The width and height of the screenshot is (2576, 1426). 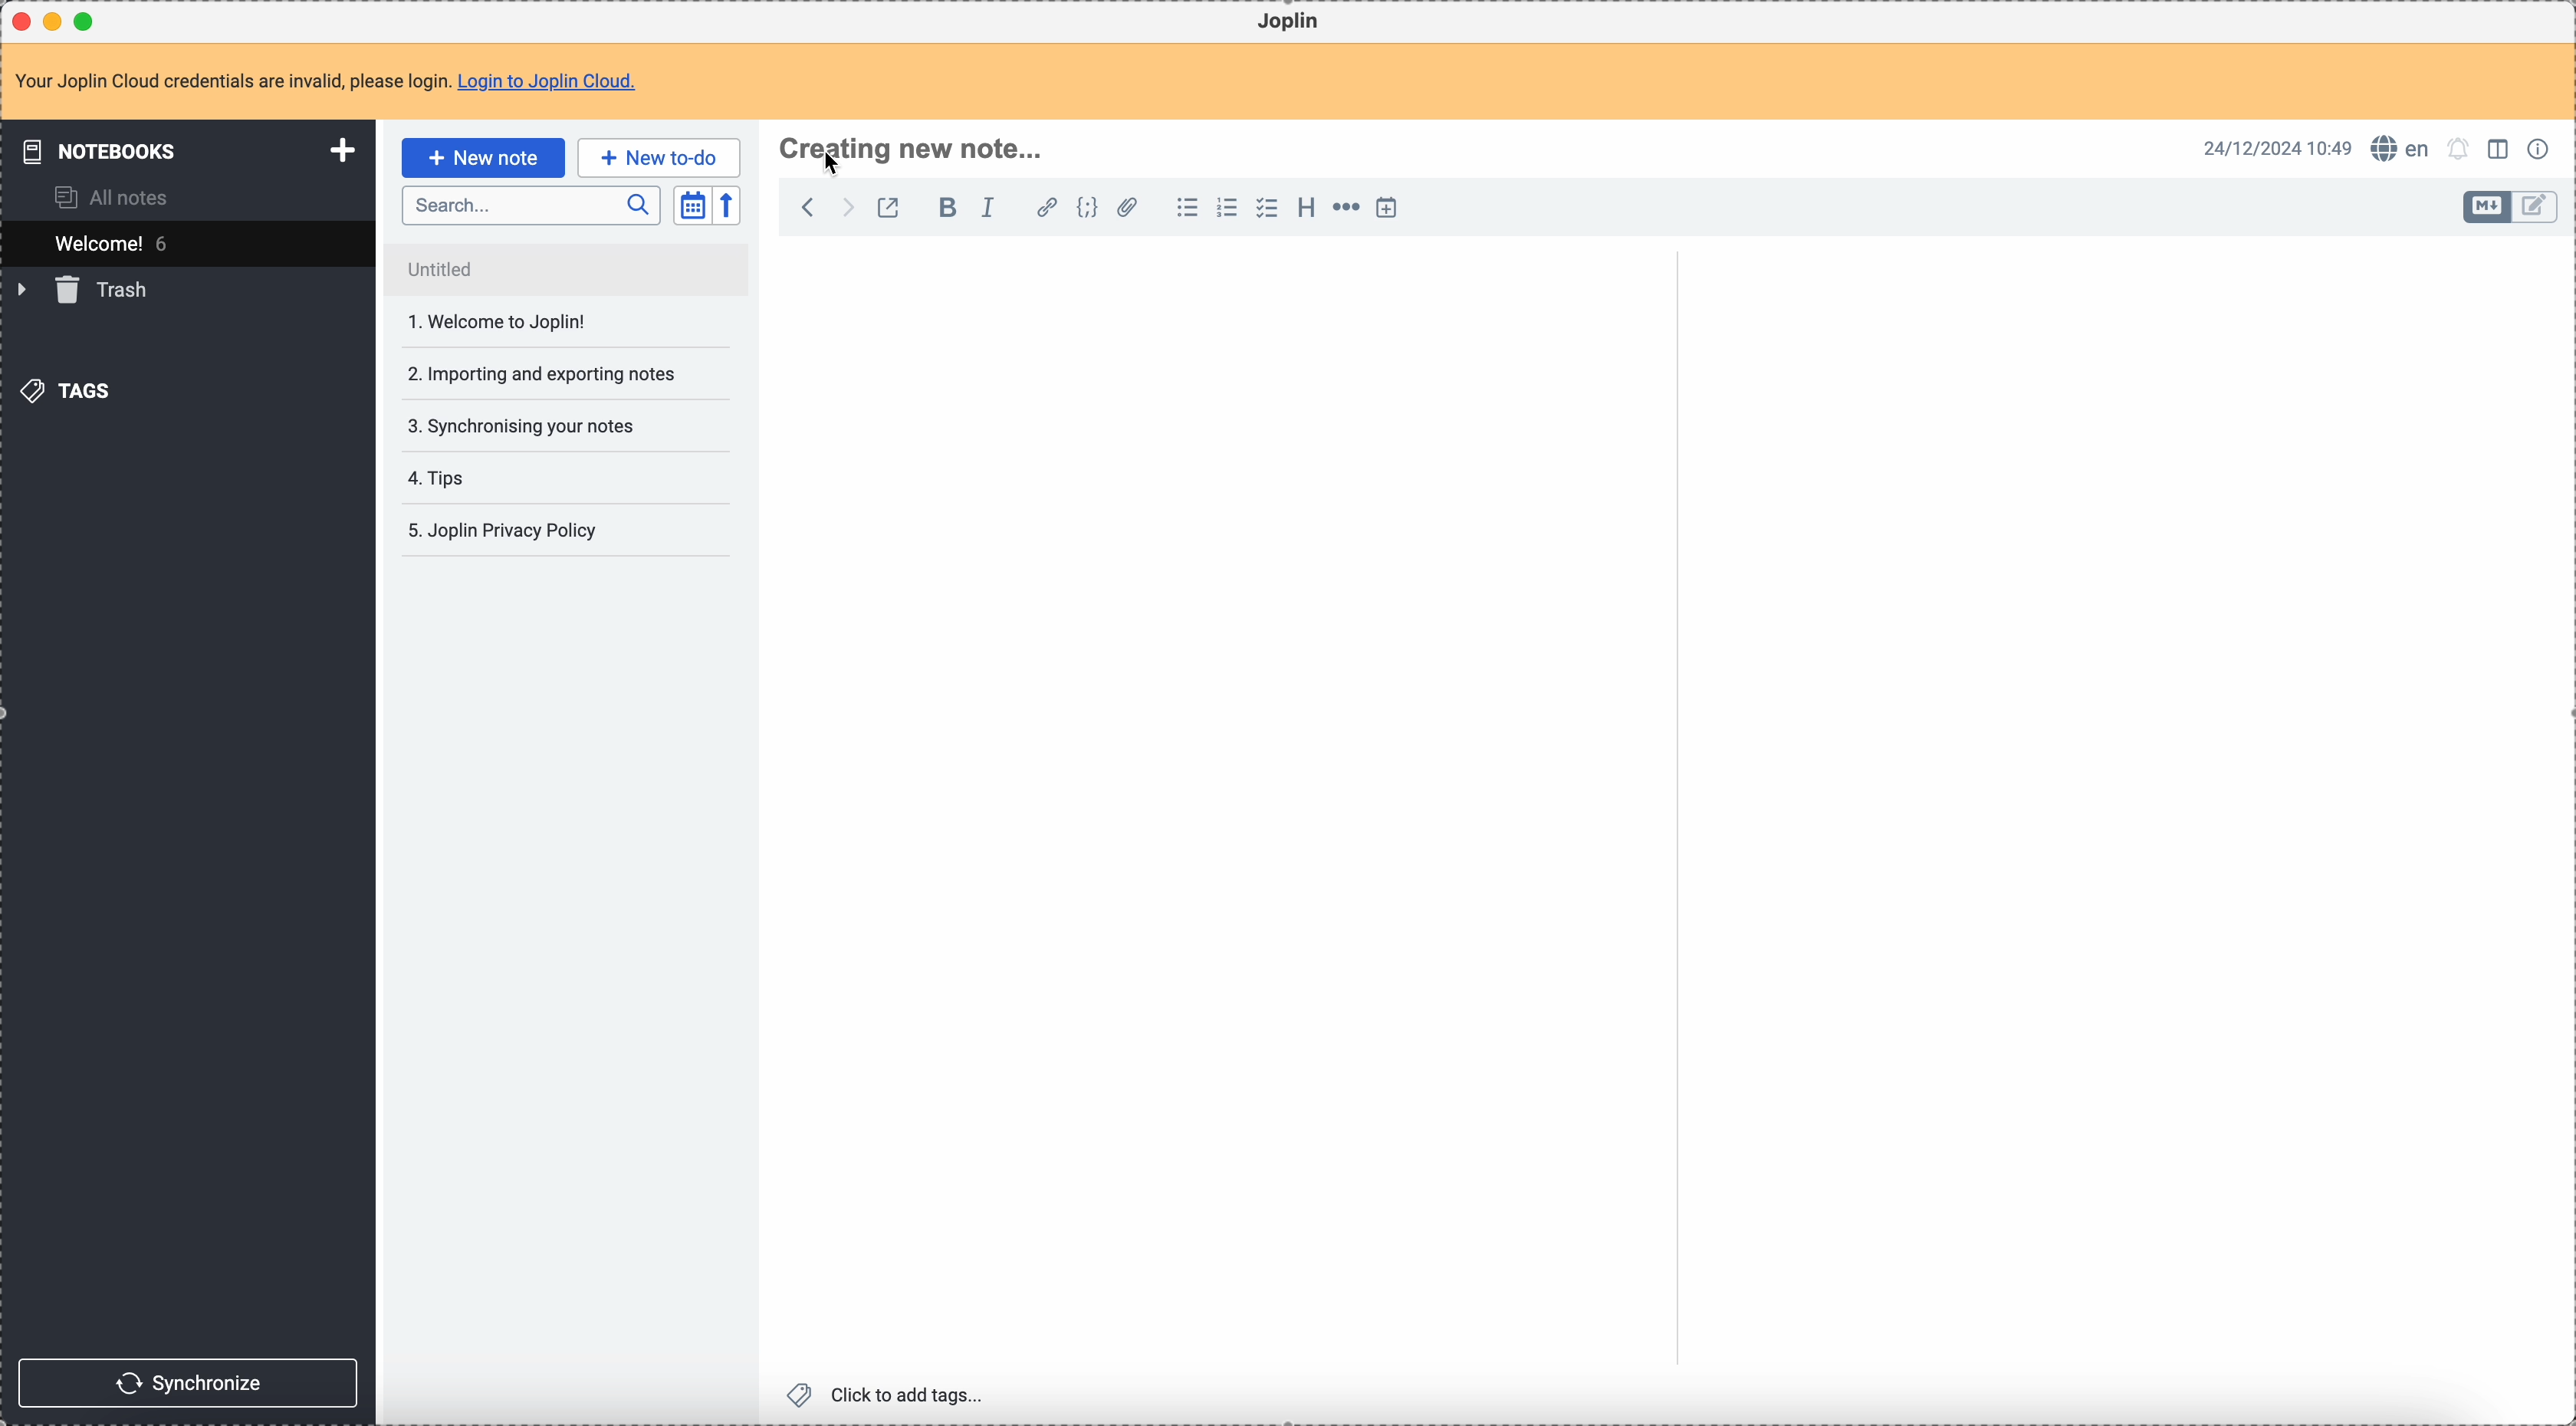 What do you see at coordinates (810, 207) in the screenshot?
I see `back` at bounding box center [810, 207].